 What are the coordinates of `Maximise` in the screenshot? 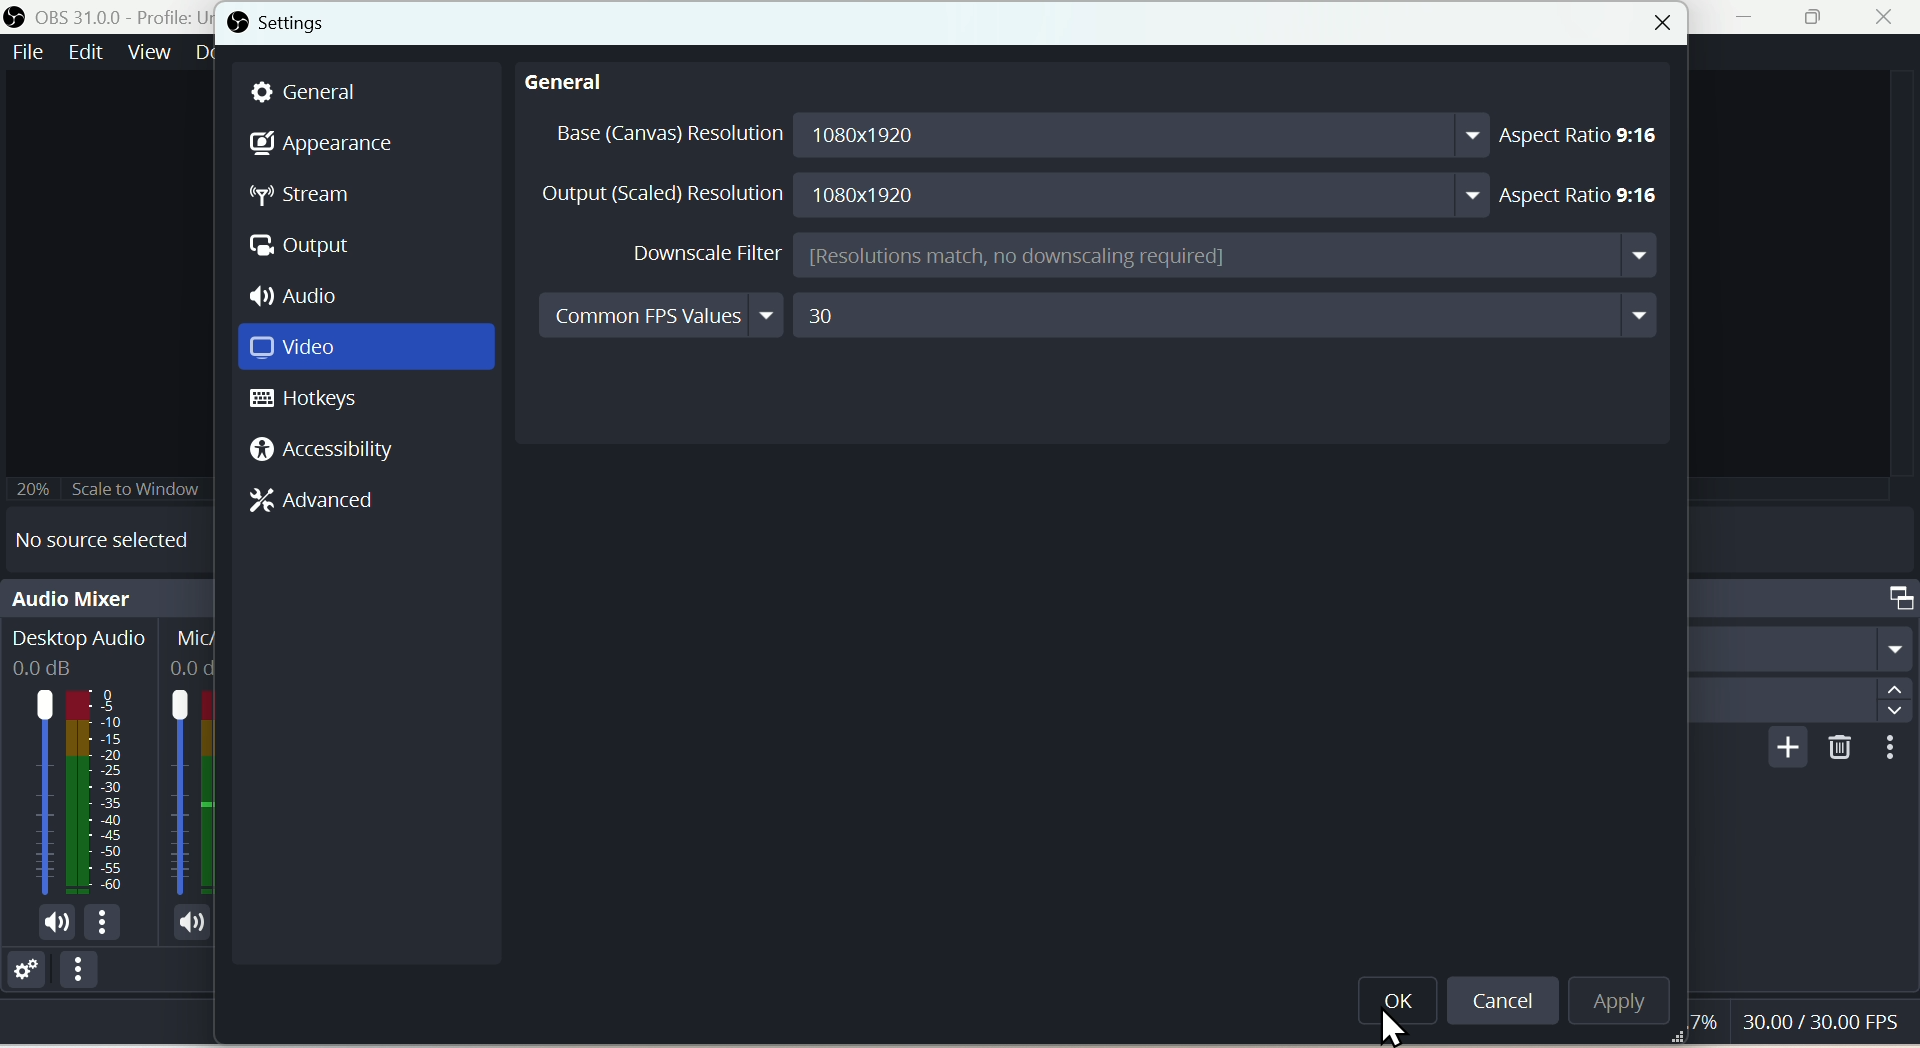 It's located at (1819, 19).